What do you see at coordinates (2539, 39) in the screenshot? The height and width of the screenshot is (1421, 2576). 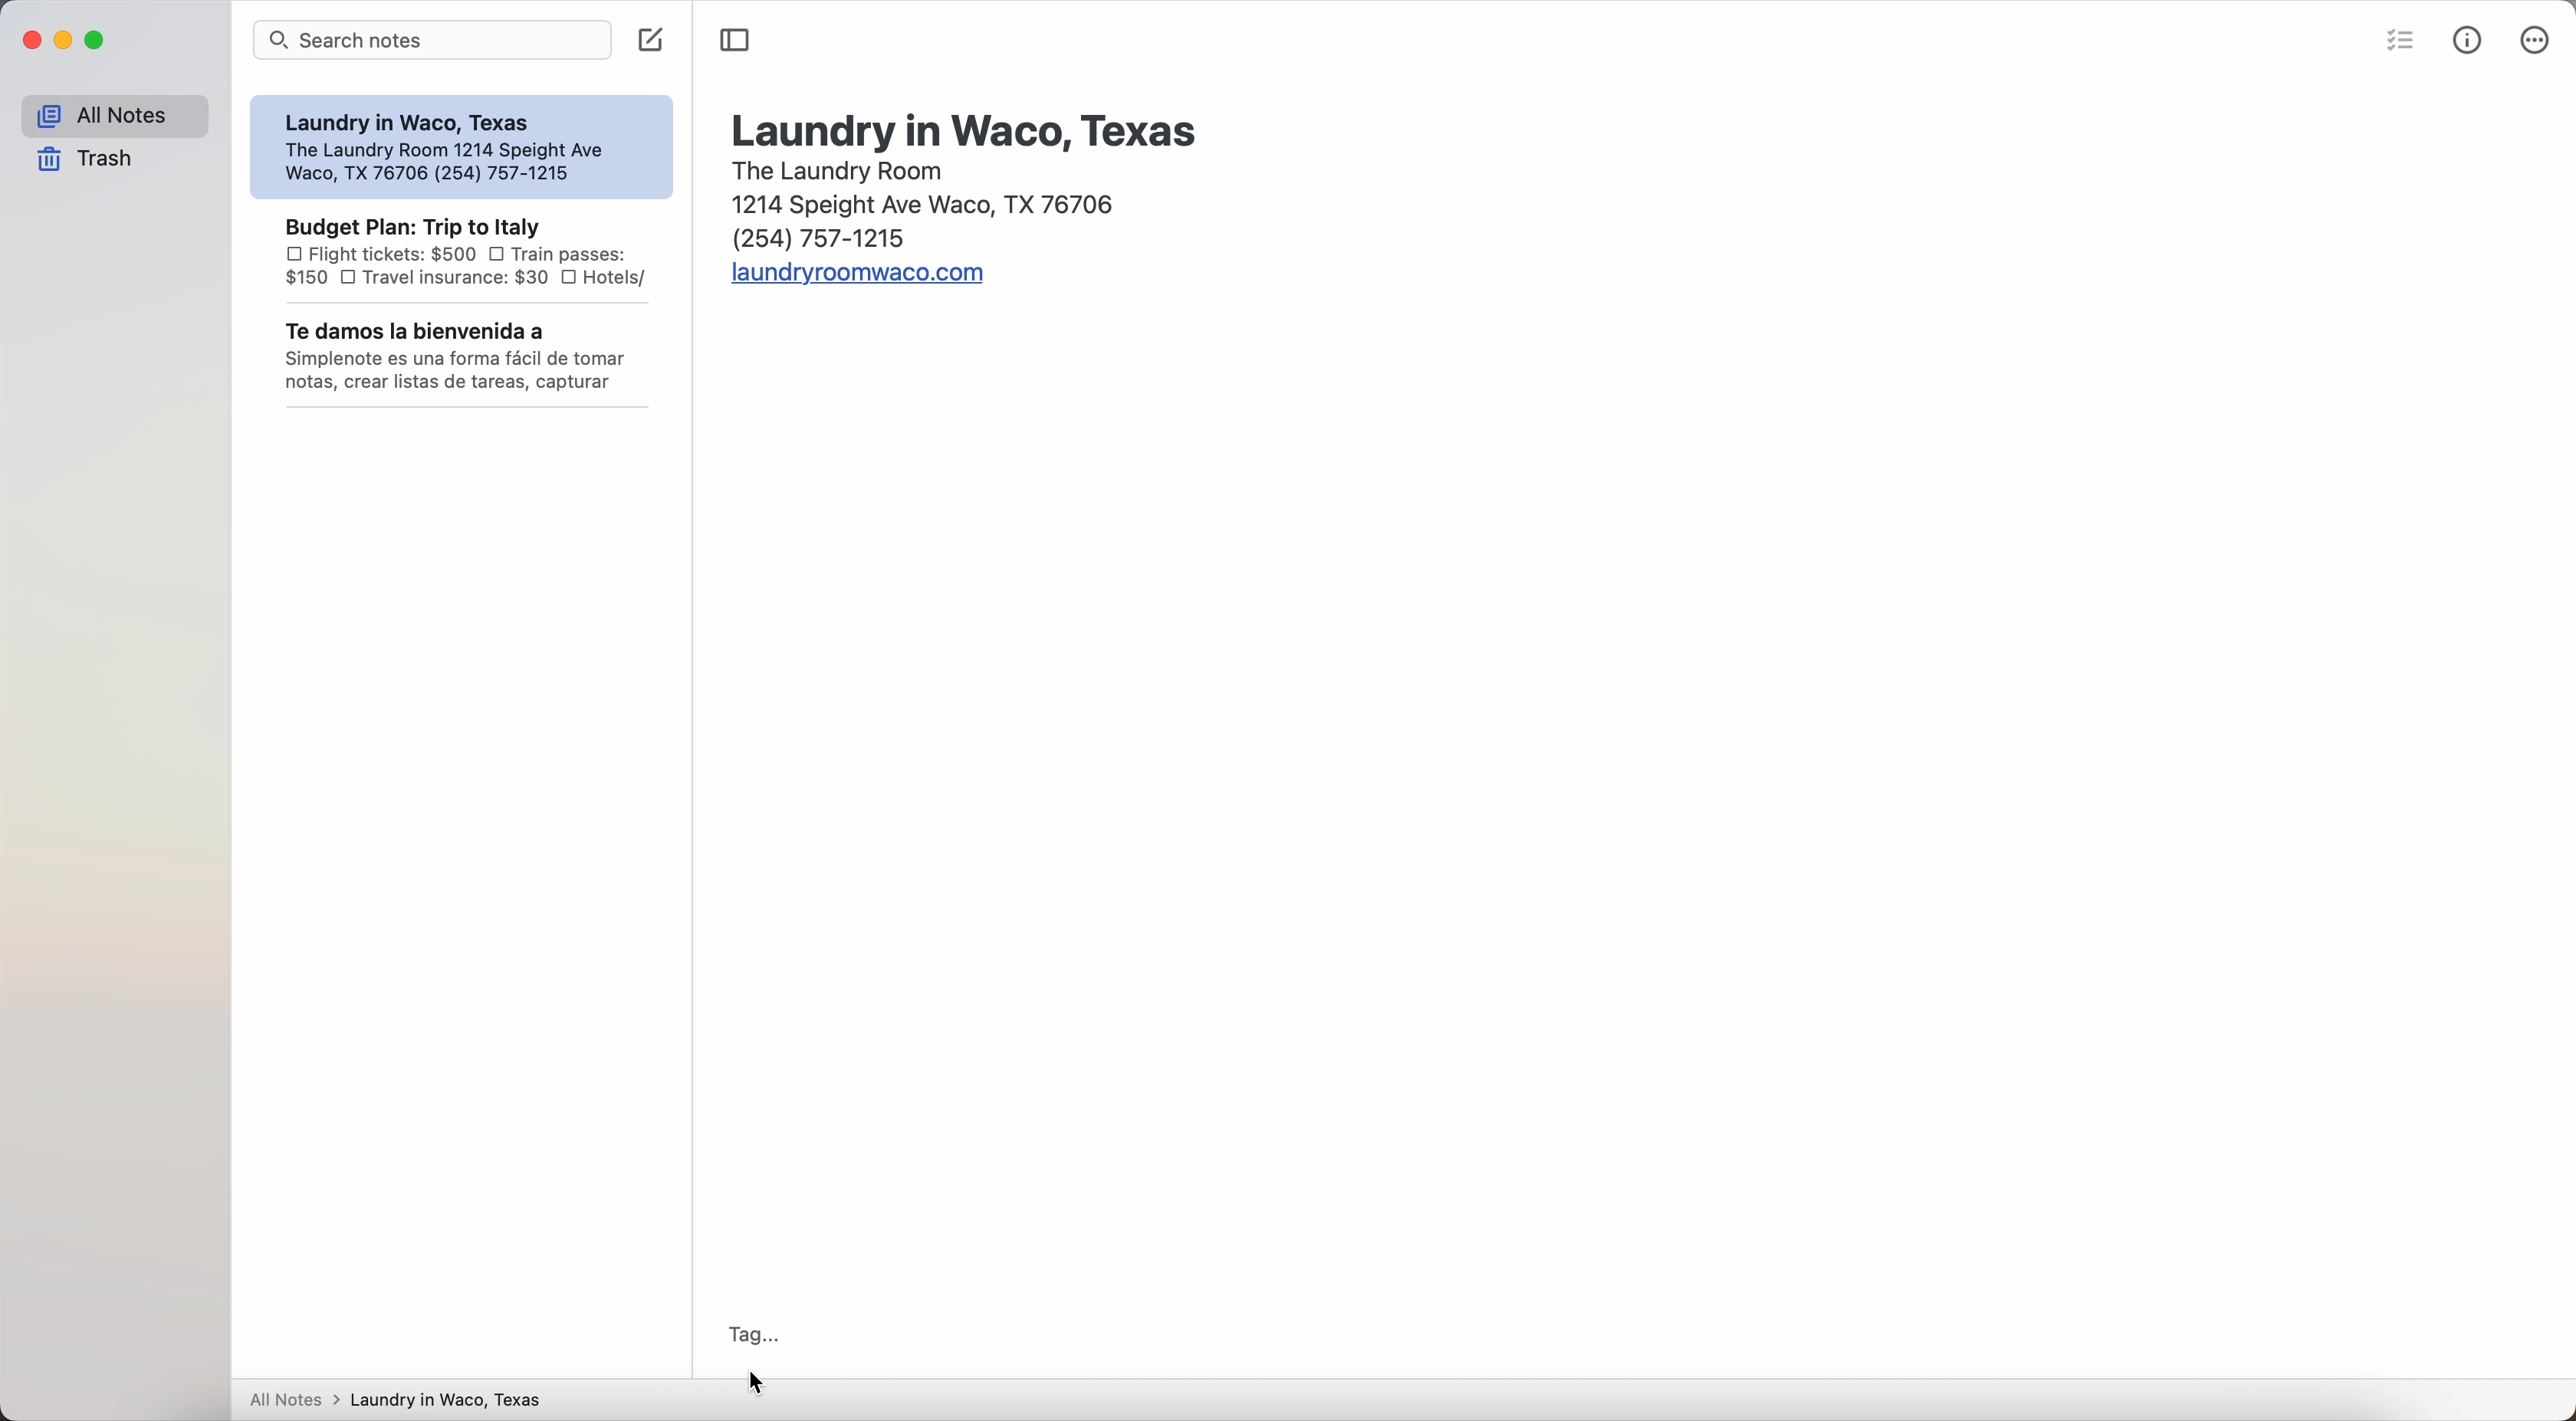 I see `more options` at bounding box center [2539, 39].